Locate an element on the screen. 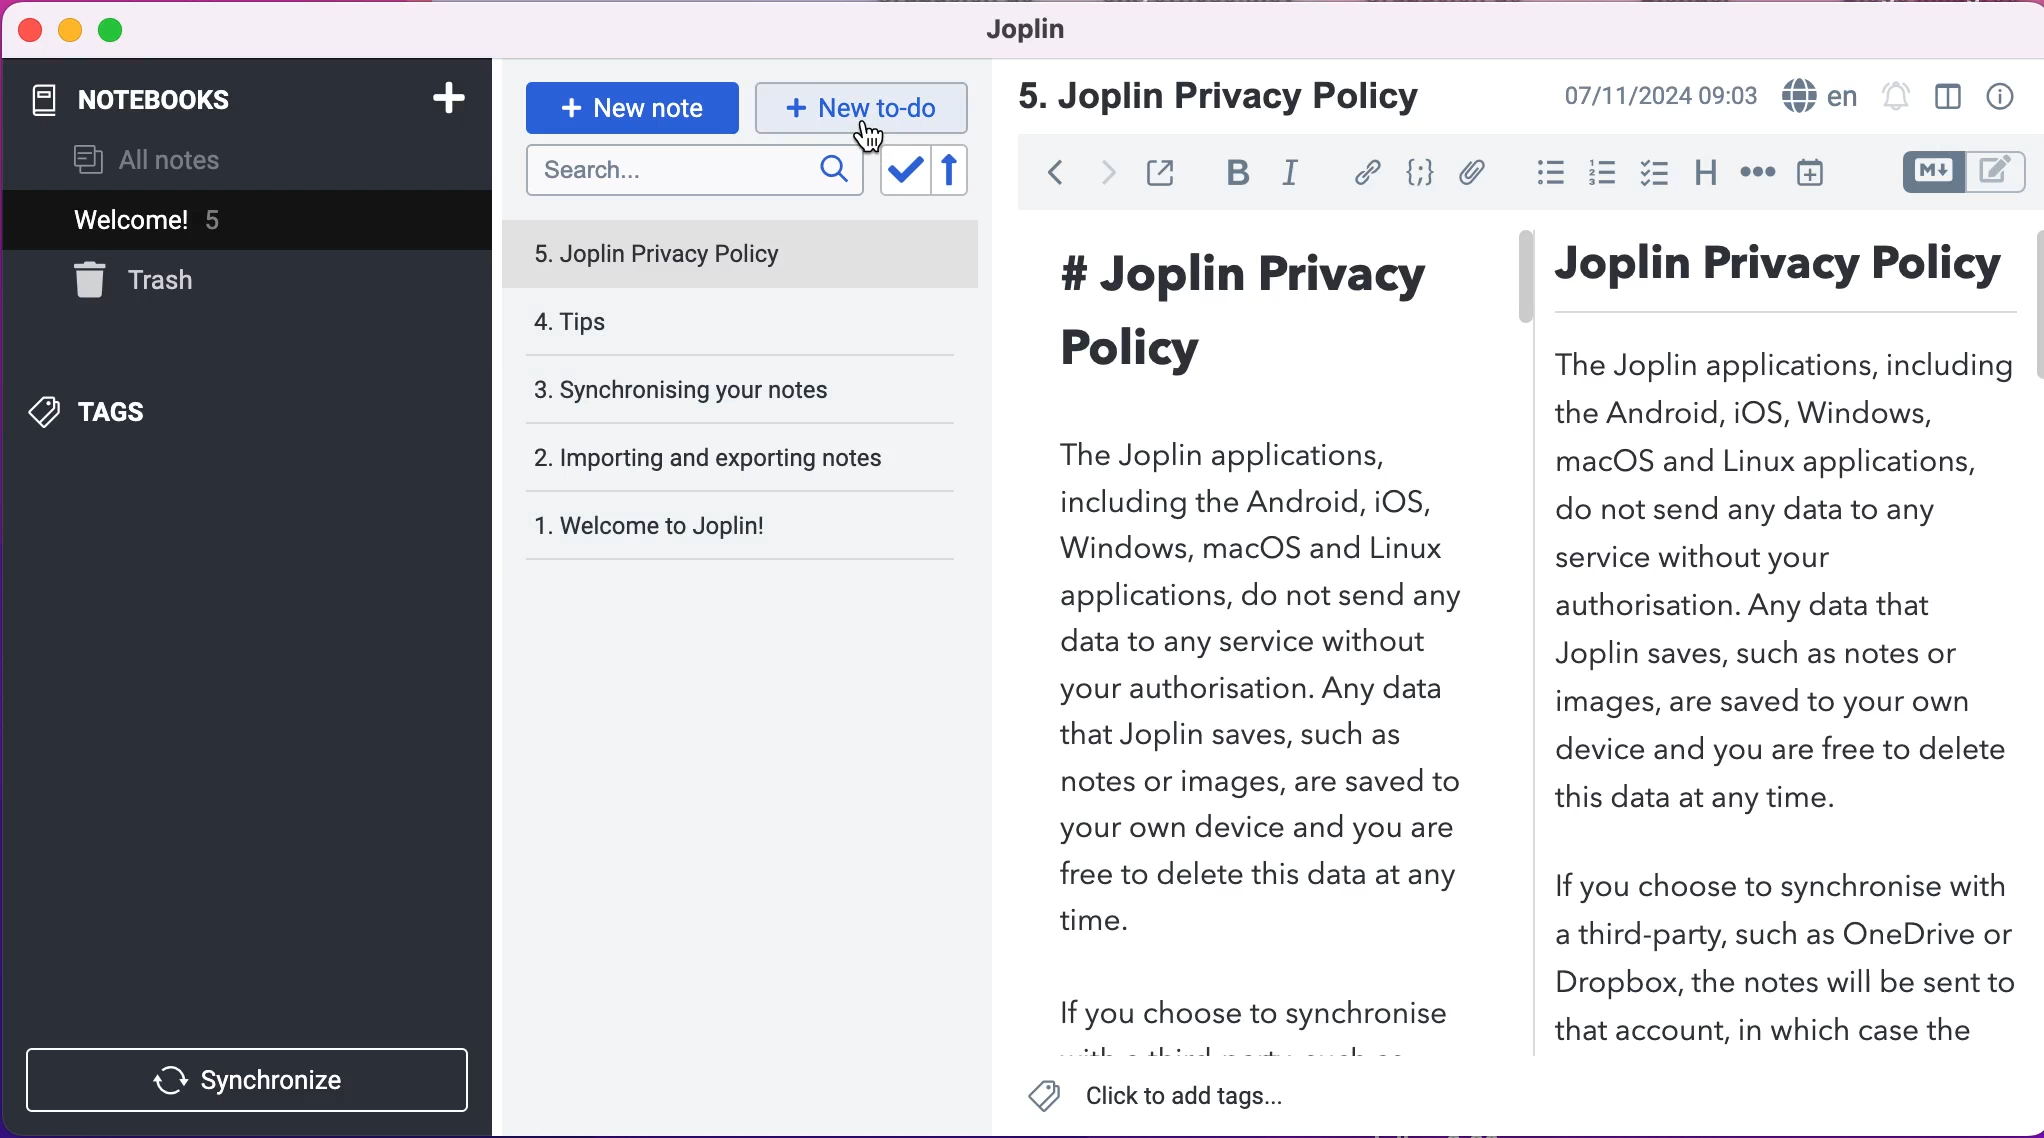 The height and width of the screenshot is (1138, 2044). add notebook is located at coordinates (452, 102).